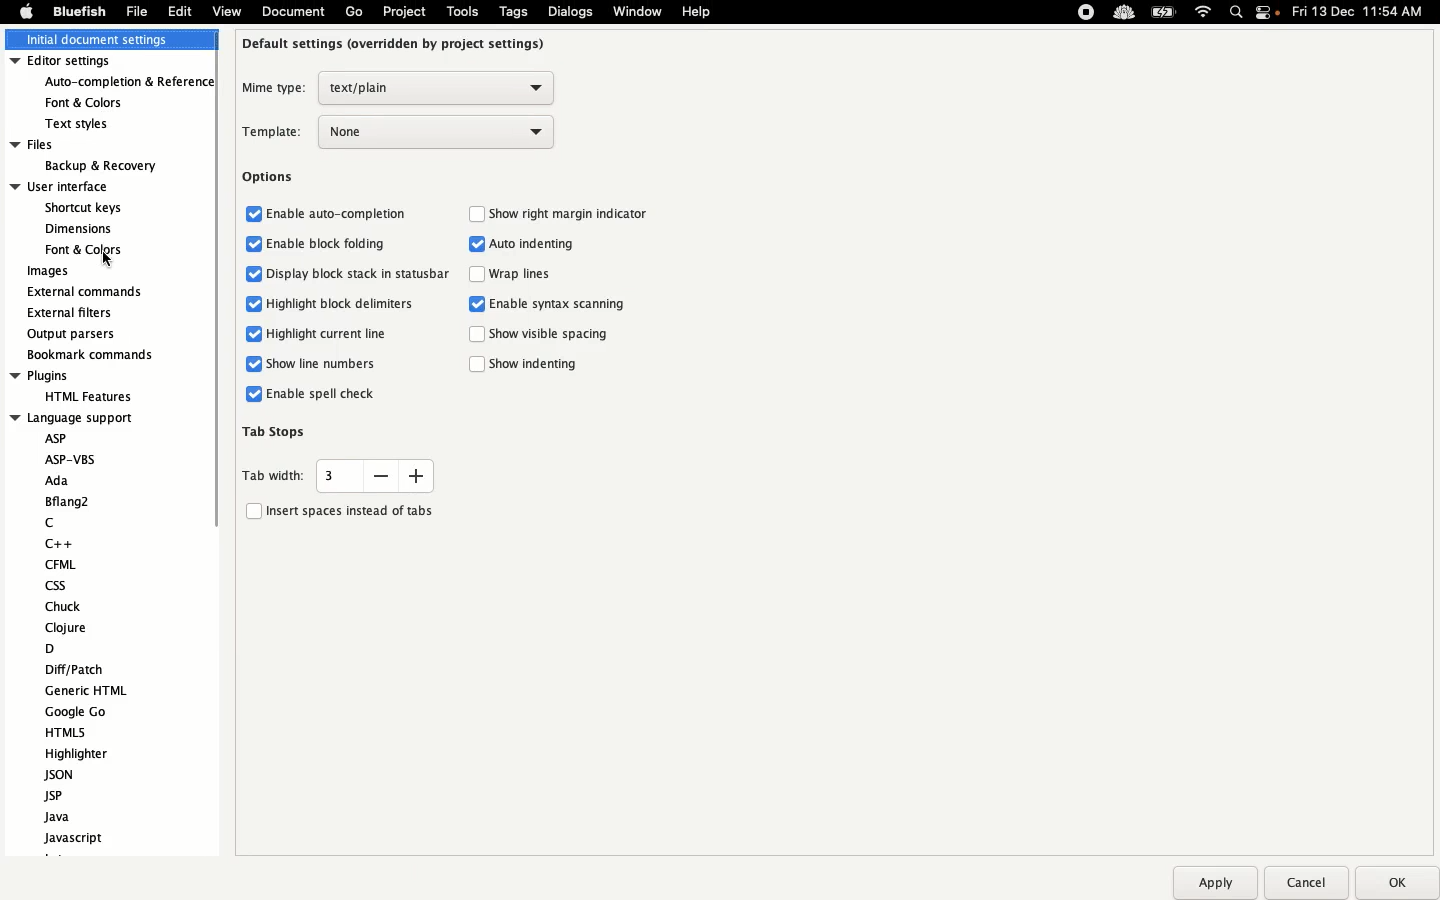 Image resolution: width=1440 pixels, height=900 pixels. I want to click on Window, so click(639, 13).